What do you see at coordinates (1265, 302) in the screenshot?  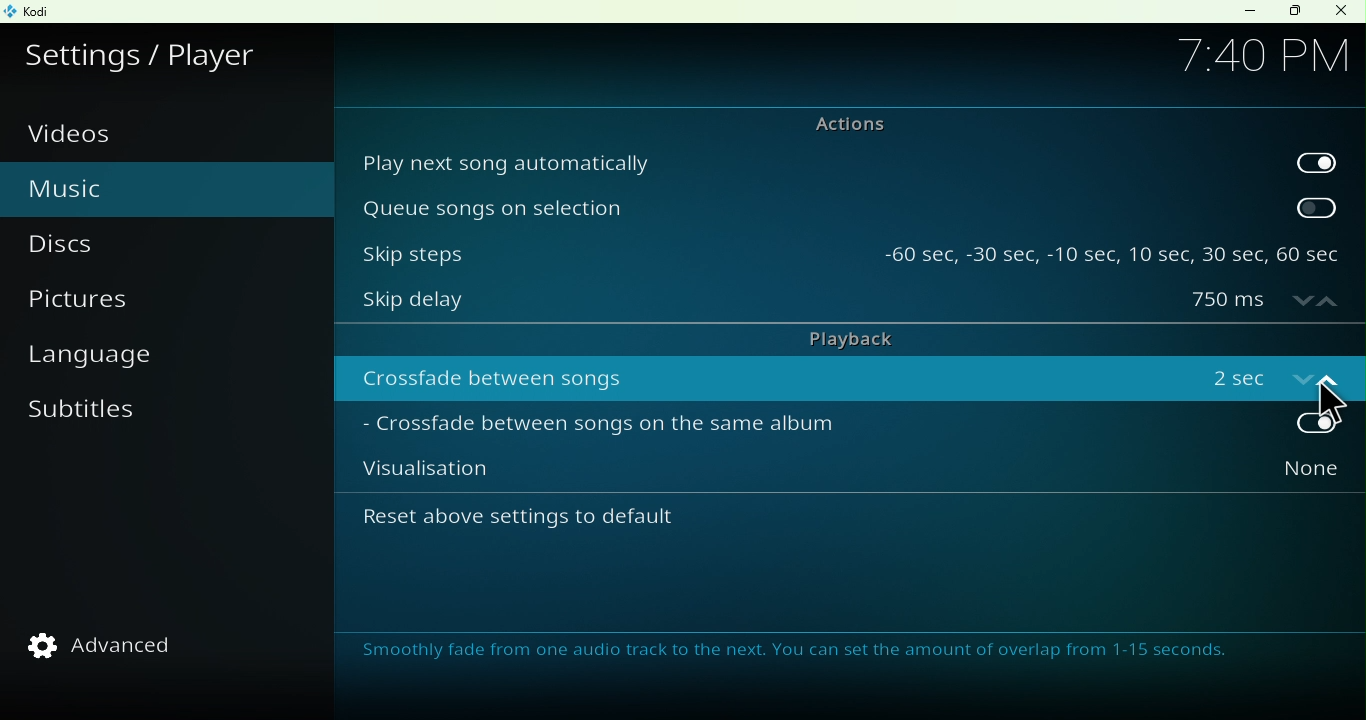 I see `750ms` at bounding box center [1265, 302].